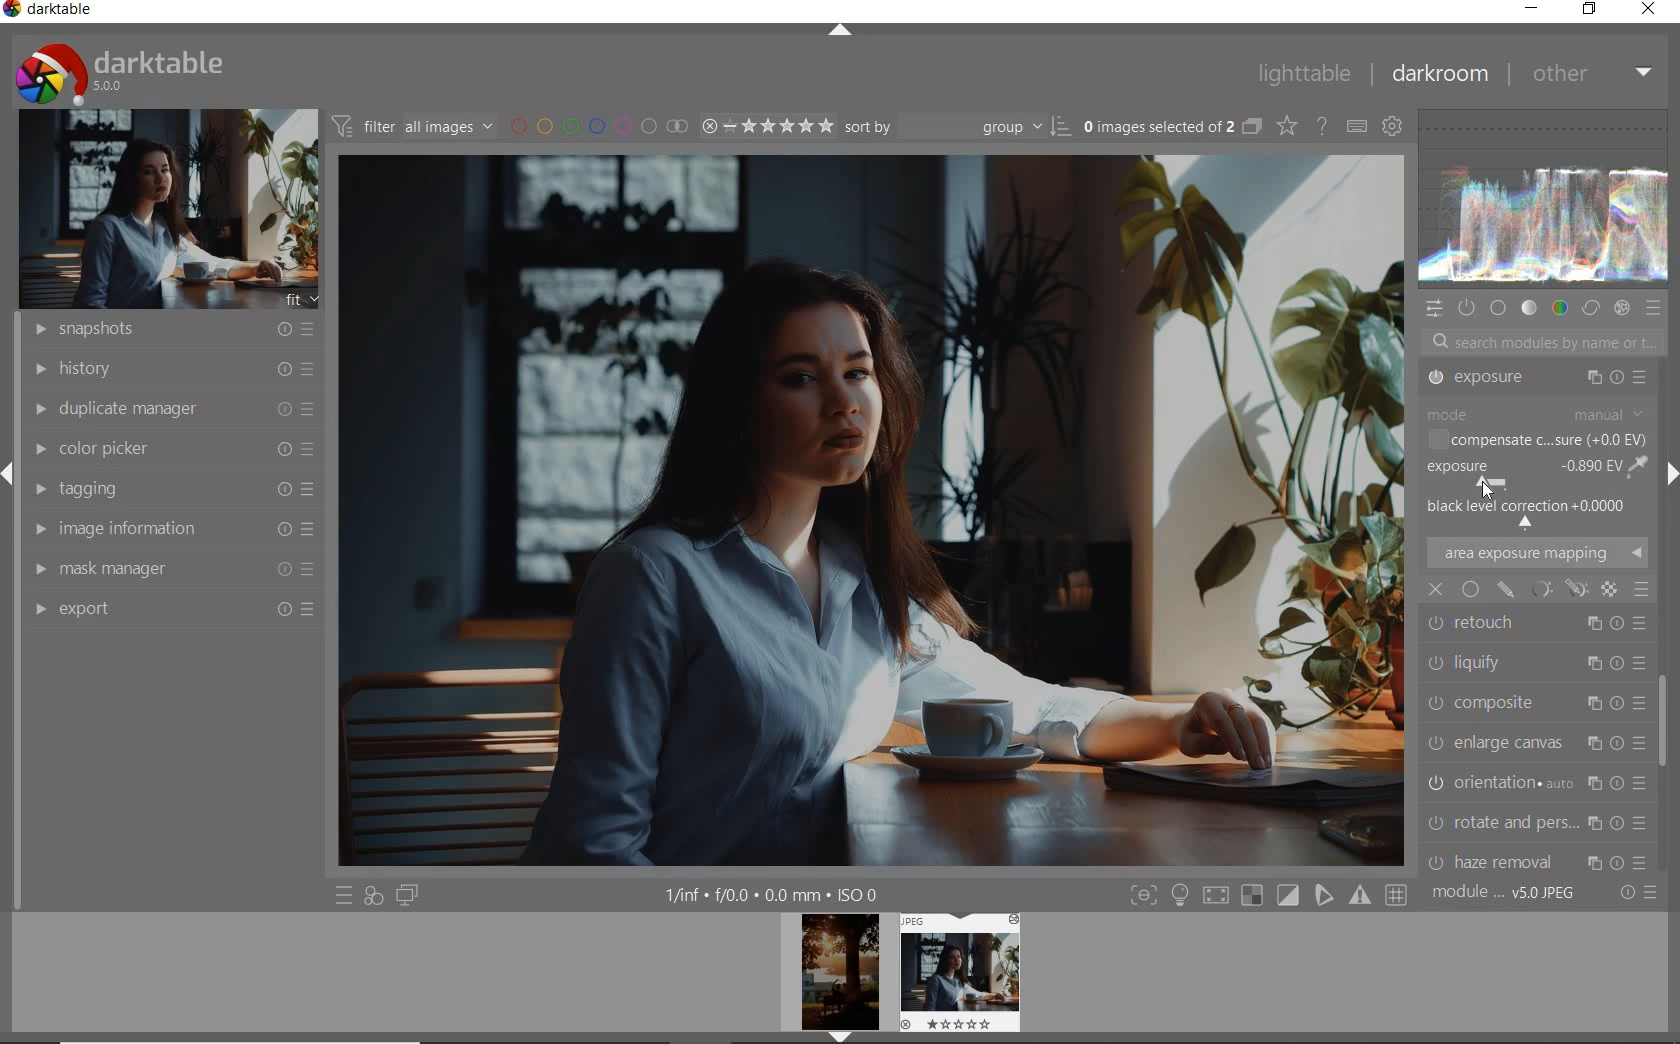 The width and height of the screenshot is (1680, 1044). I want to click on Corrected overexposure in bright areas., so click(876, 515).